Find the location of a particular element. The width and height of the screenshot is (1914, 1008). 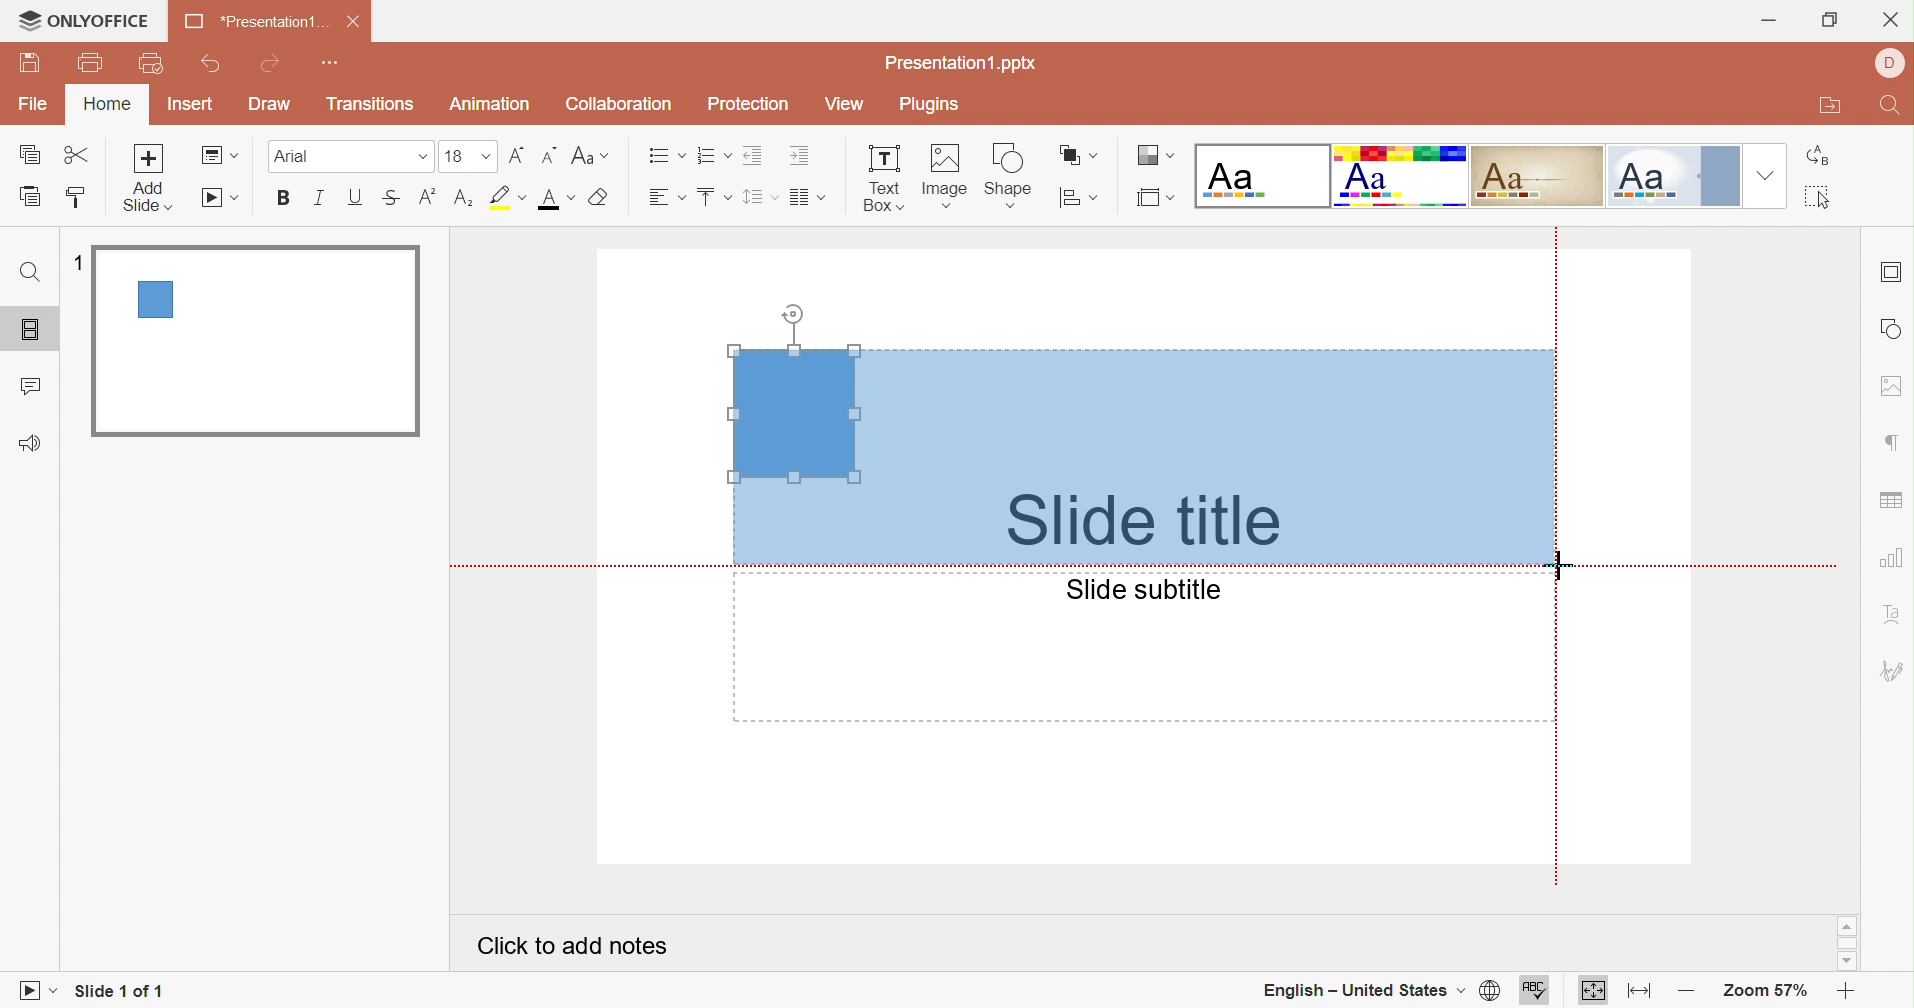

Close is located at coordinates (1891, 22).